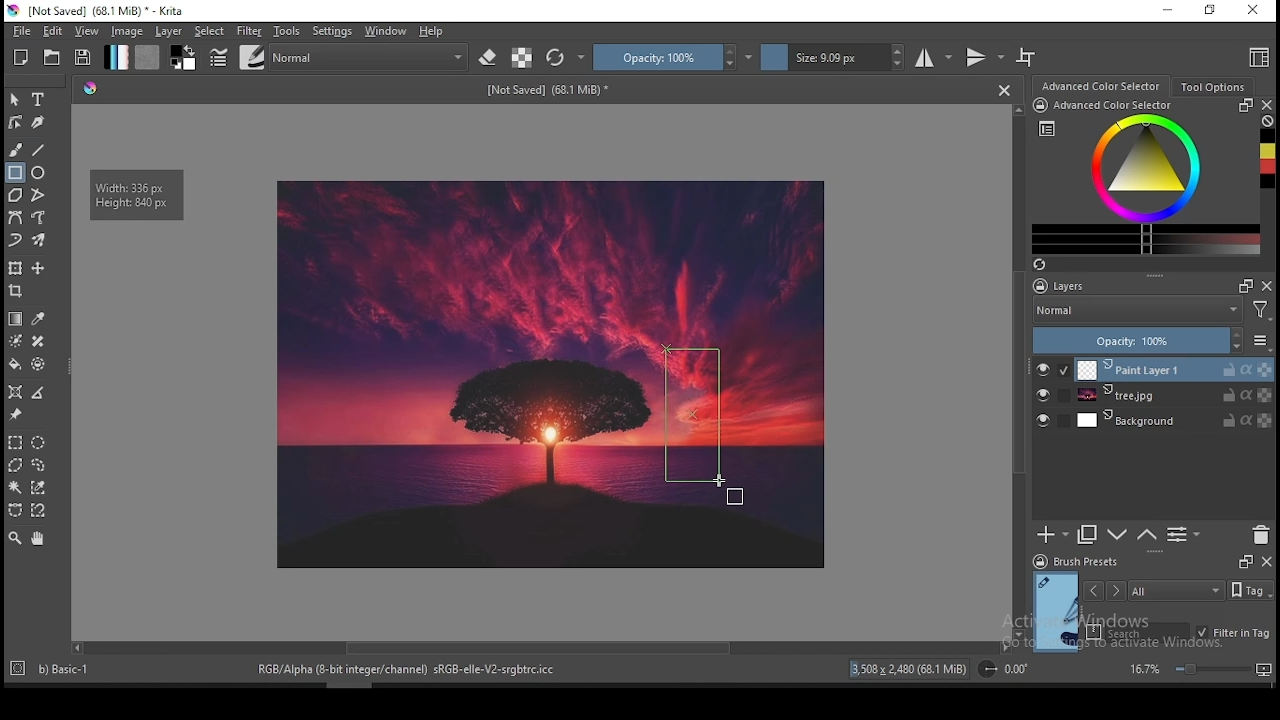  Describe the element at coordinates (1110, 285) in the screenshot. I see `layers` at that location.